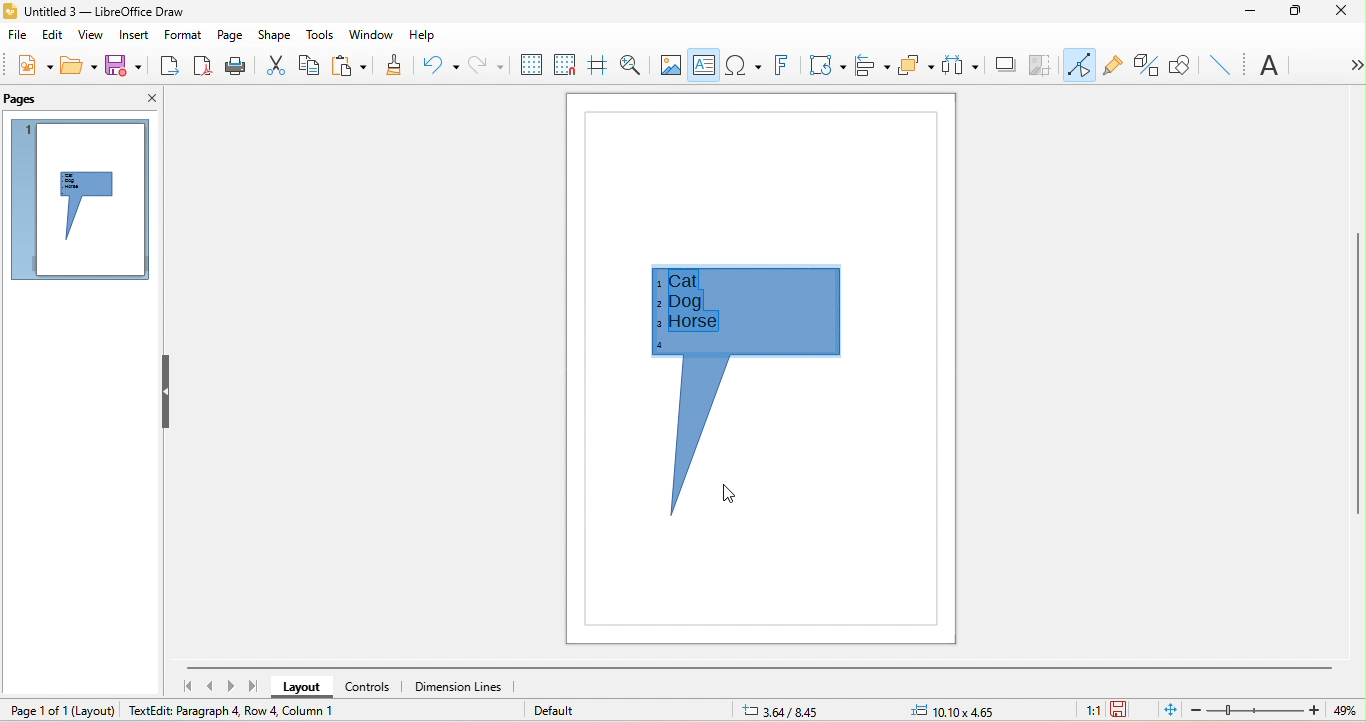  Describe the element at coordinates (270, 712) in the screenshot. I see `textedit paragraph 2, row 2, column 4` at that location.